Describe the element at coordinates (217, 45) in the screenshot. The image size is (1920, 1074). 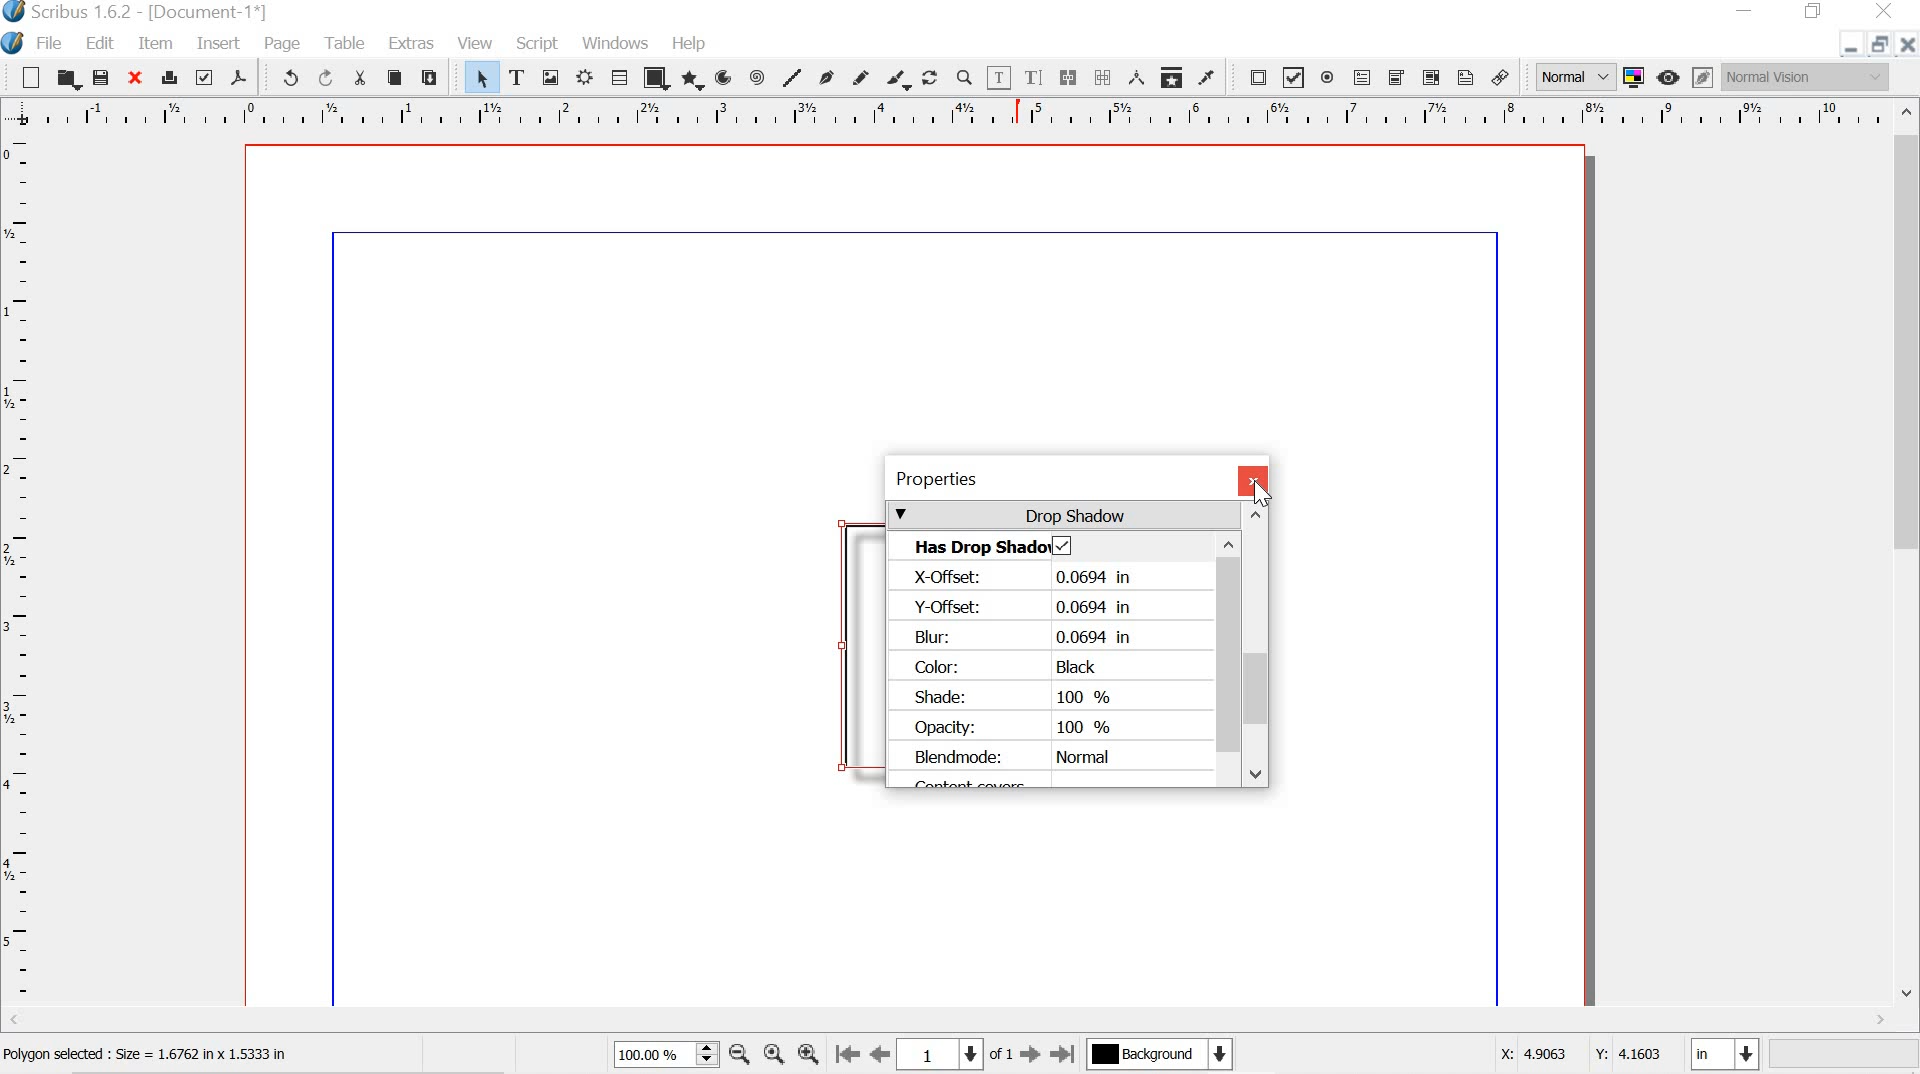
I see `INSERT` at that location.